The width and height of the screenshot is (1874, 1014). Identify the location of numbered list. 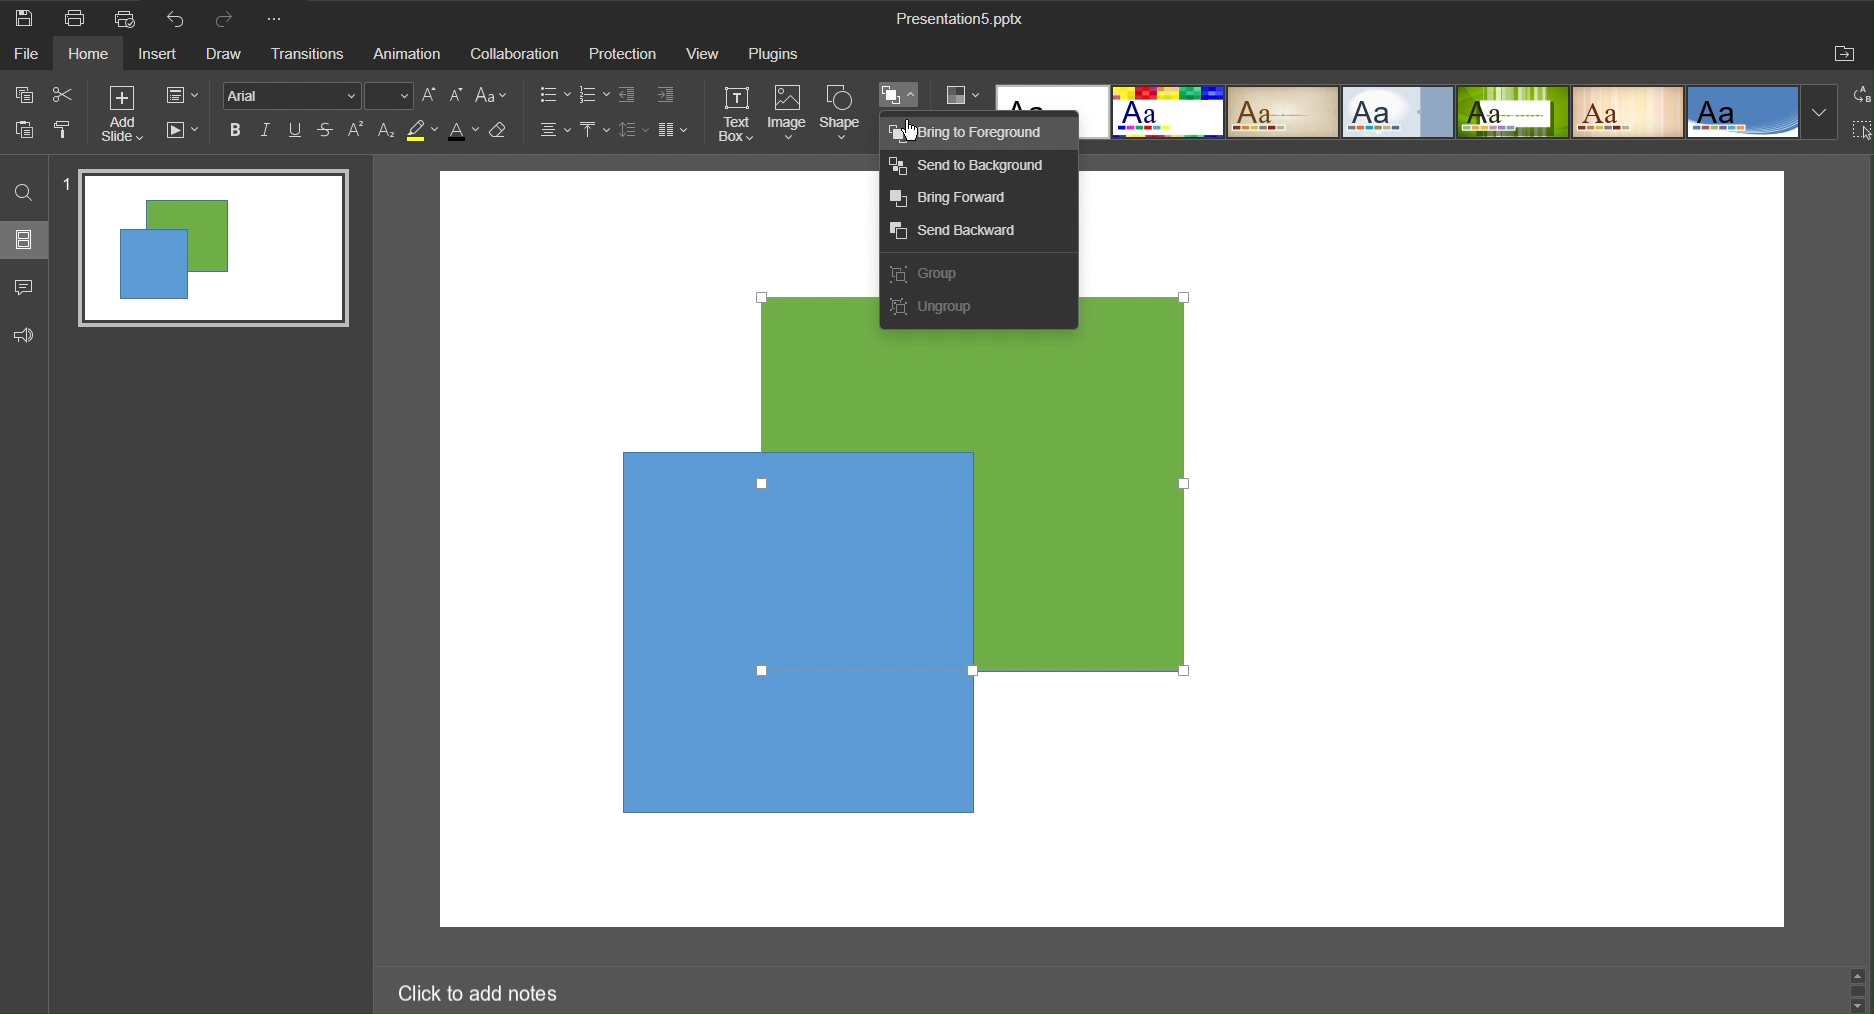
(592, 95).